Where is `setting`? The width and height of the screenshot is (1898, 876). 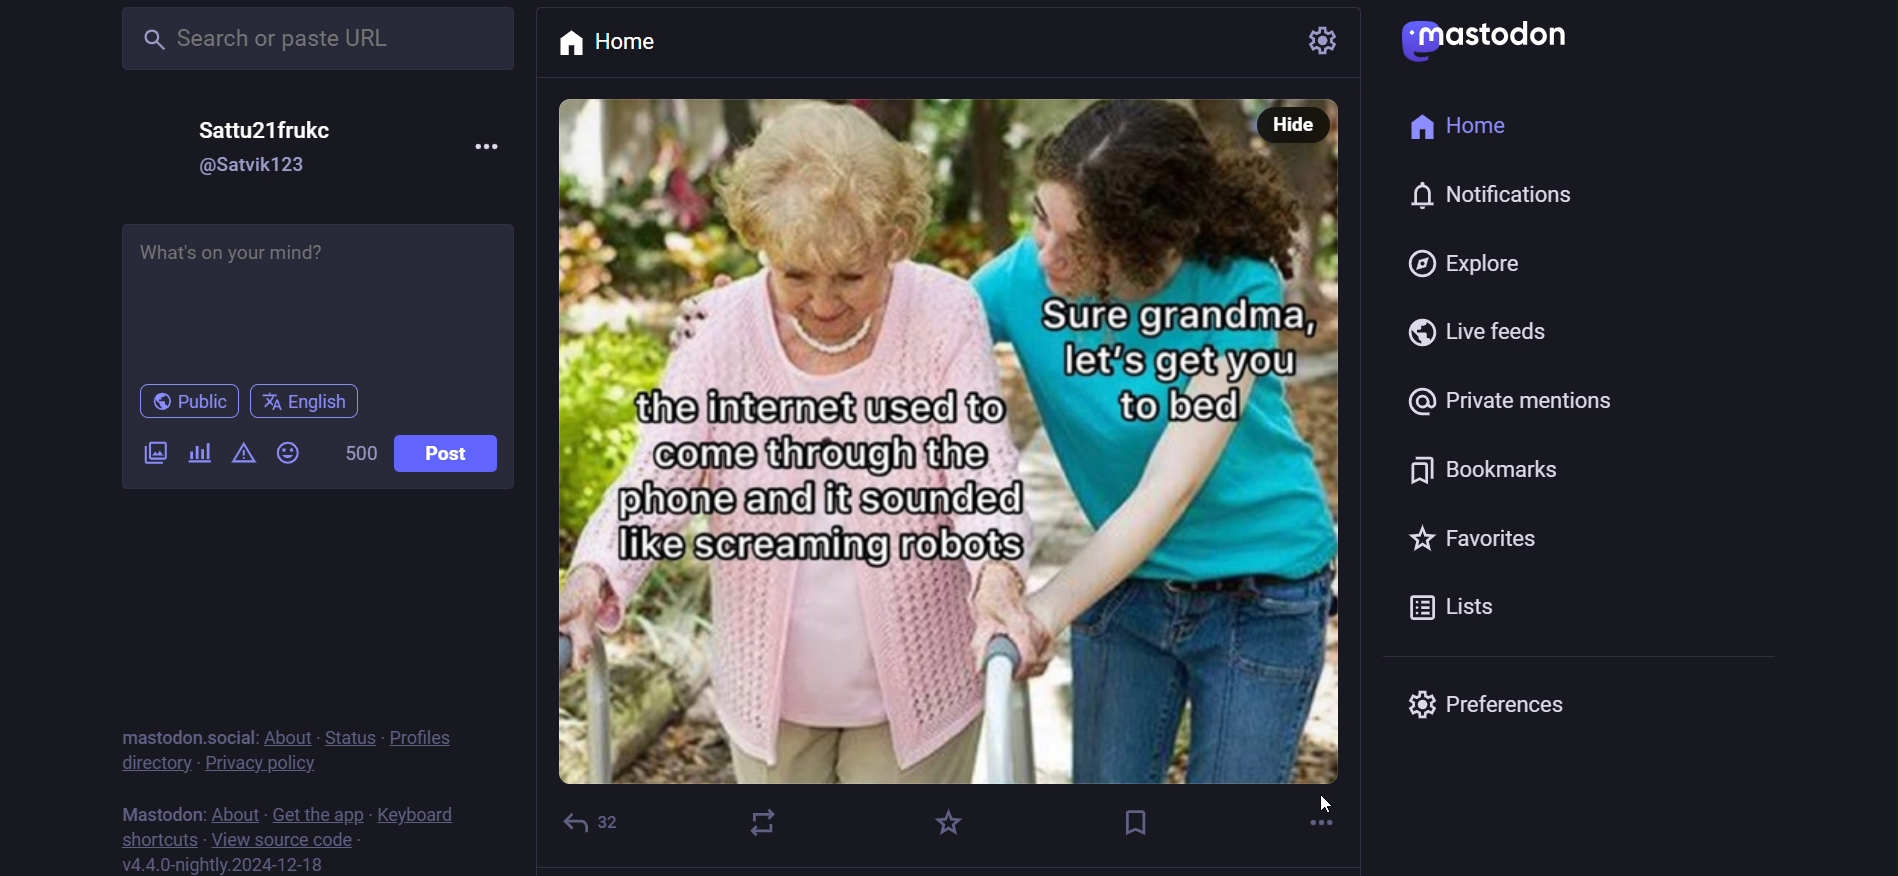 setting is located at coordinates (1288, 38).